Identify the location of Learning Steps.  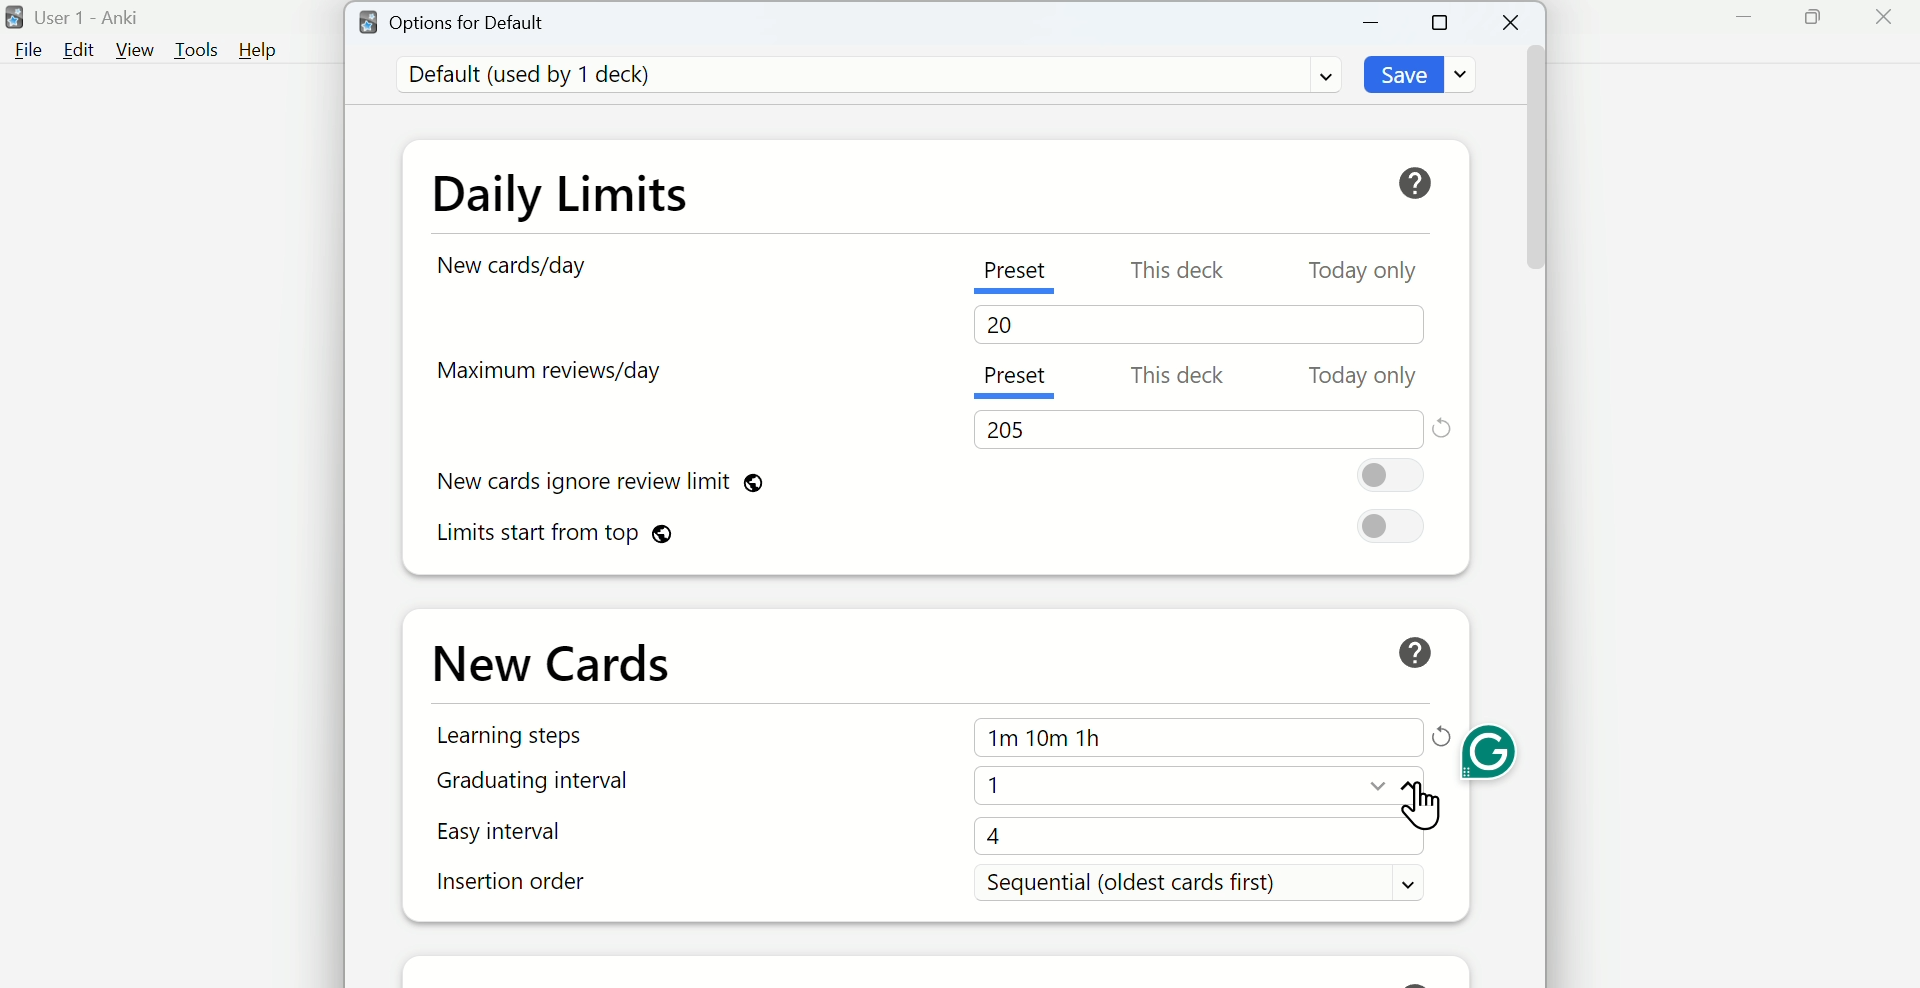
(513, 740).